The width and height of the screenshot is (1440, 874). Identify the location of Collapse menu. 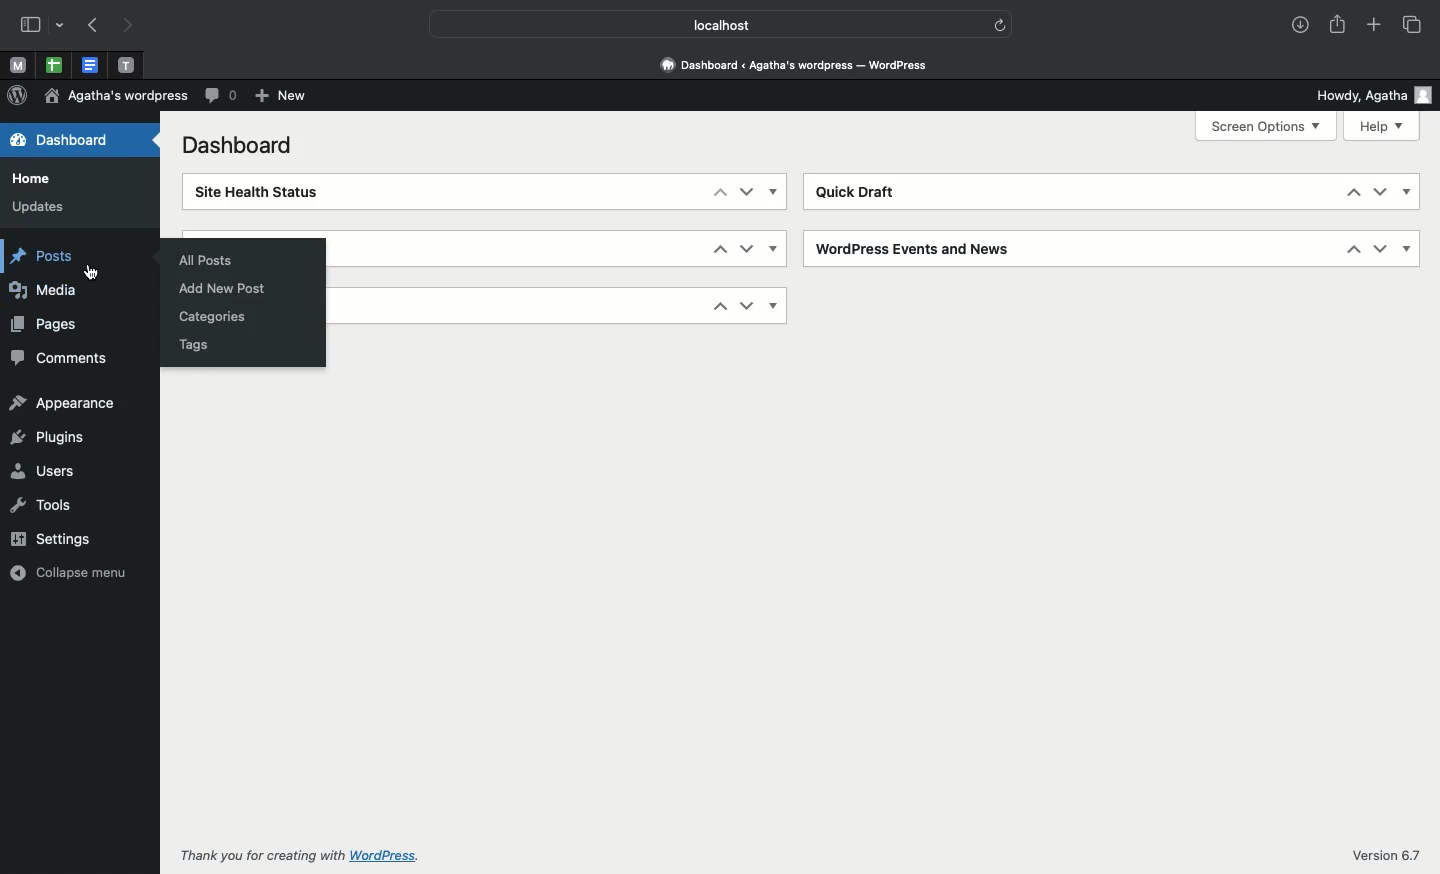
(70, 571).